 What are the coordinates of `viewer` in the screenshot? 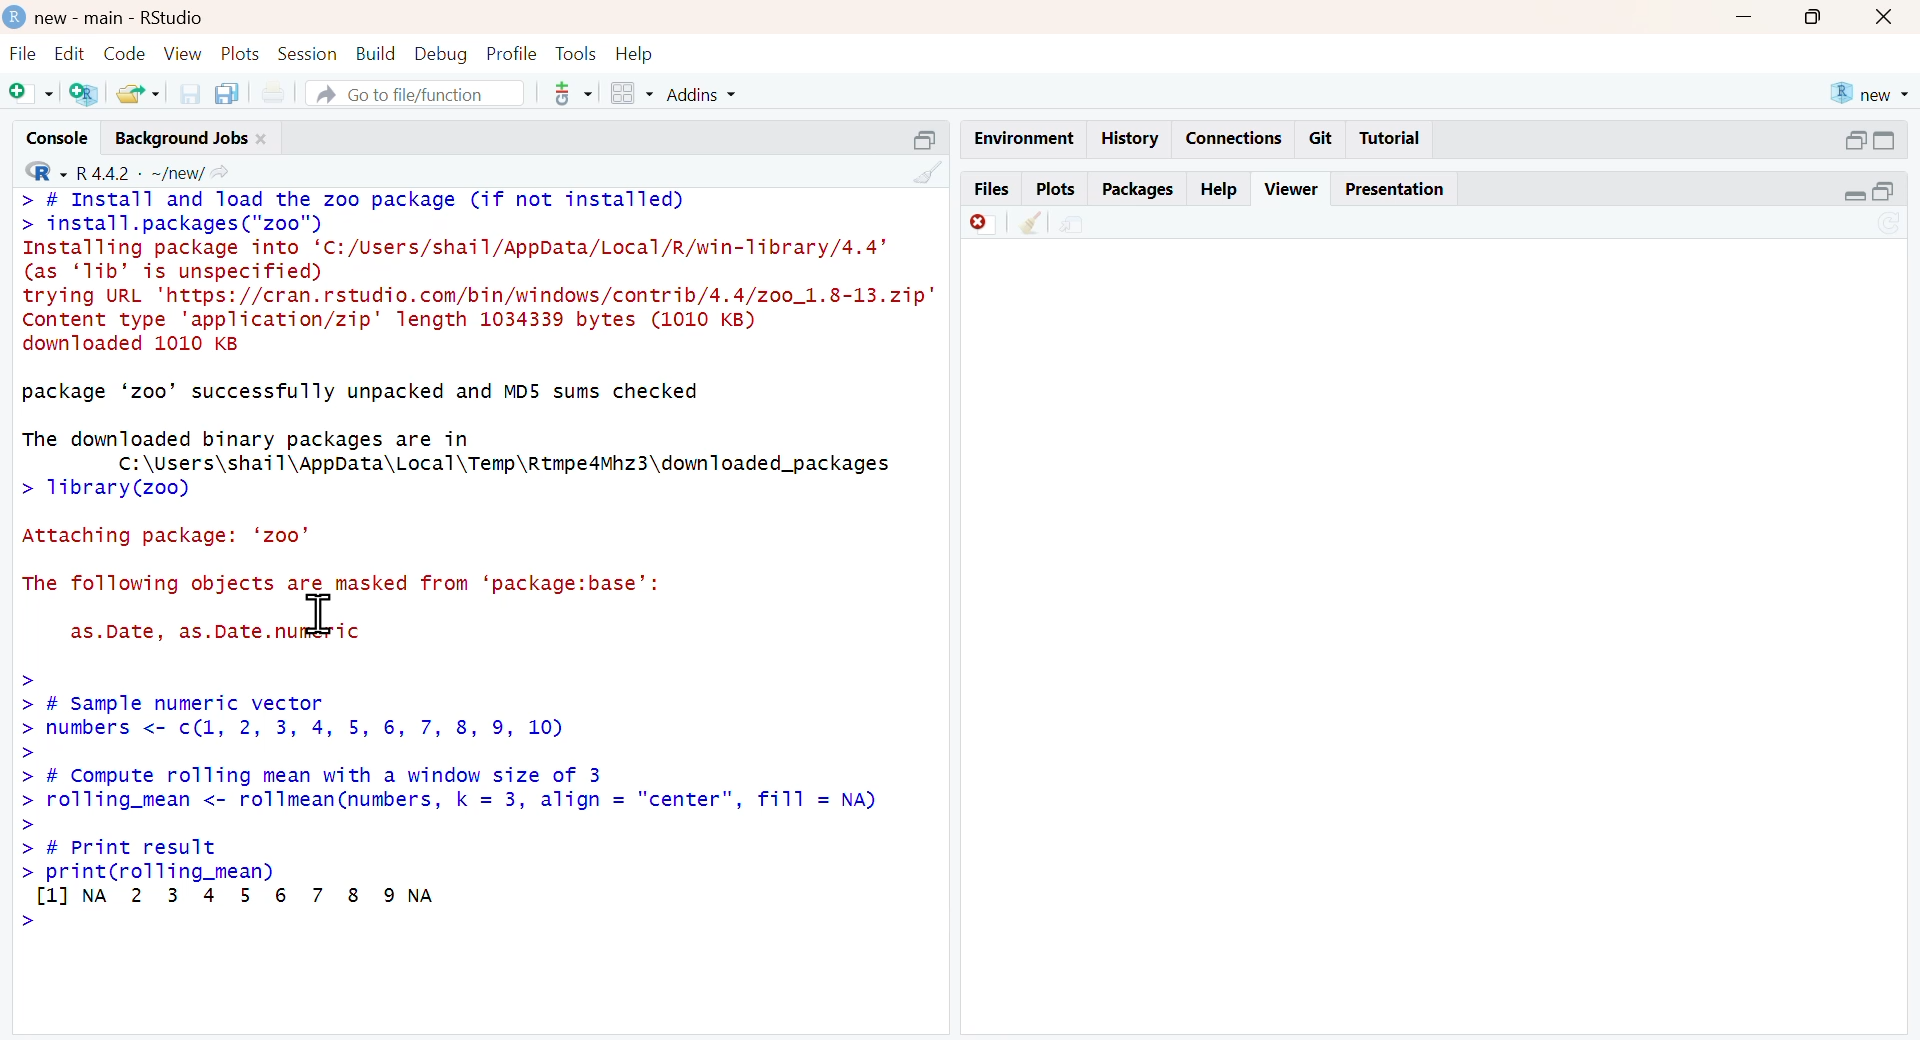 It's located at (1294, 189).